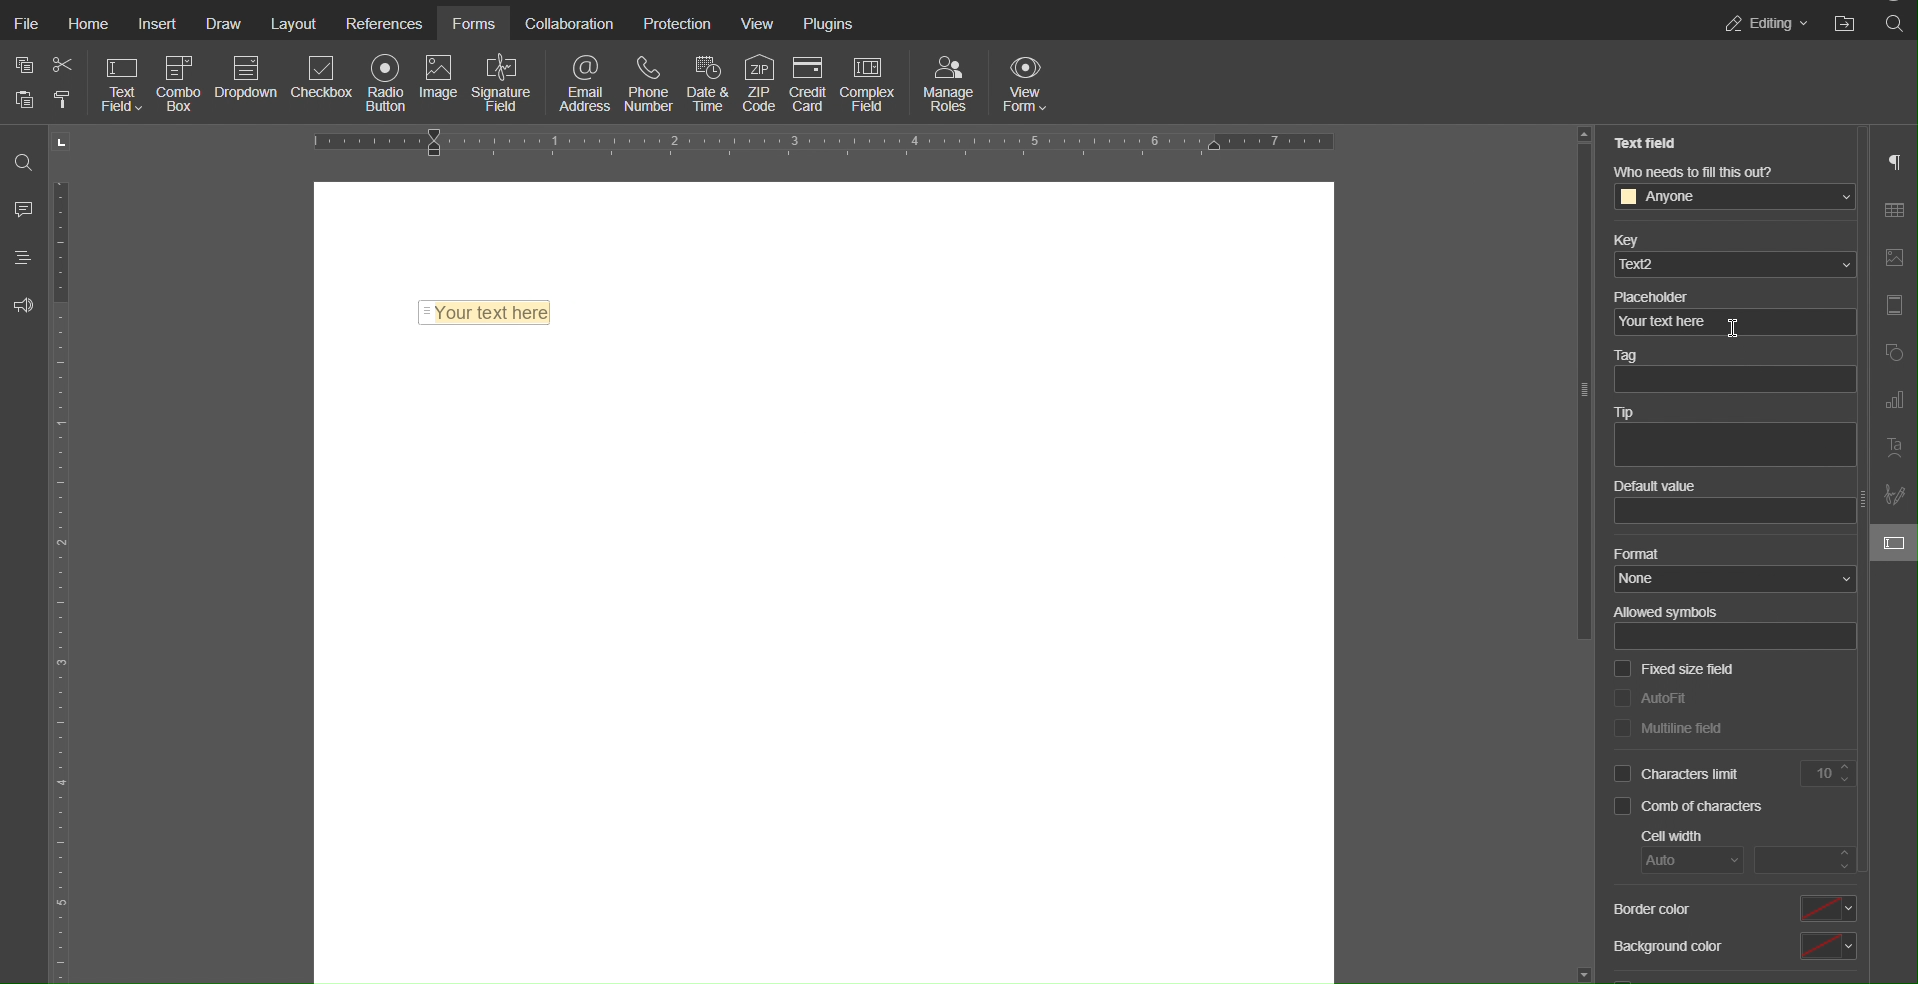 The image size is (1918, 984). What do you see at coordinates (675, 25) in the screenshot?
I see `Protection` at bounding box center [675, 25].